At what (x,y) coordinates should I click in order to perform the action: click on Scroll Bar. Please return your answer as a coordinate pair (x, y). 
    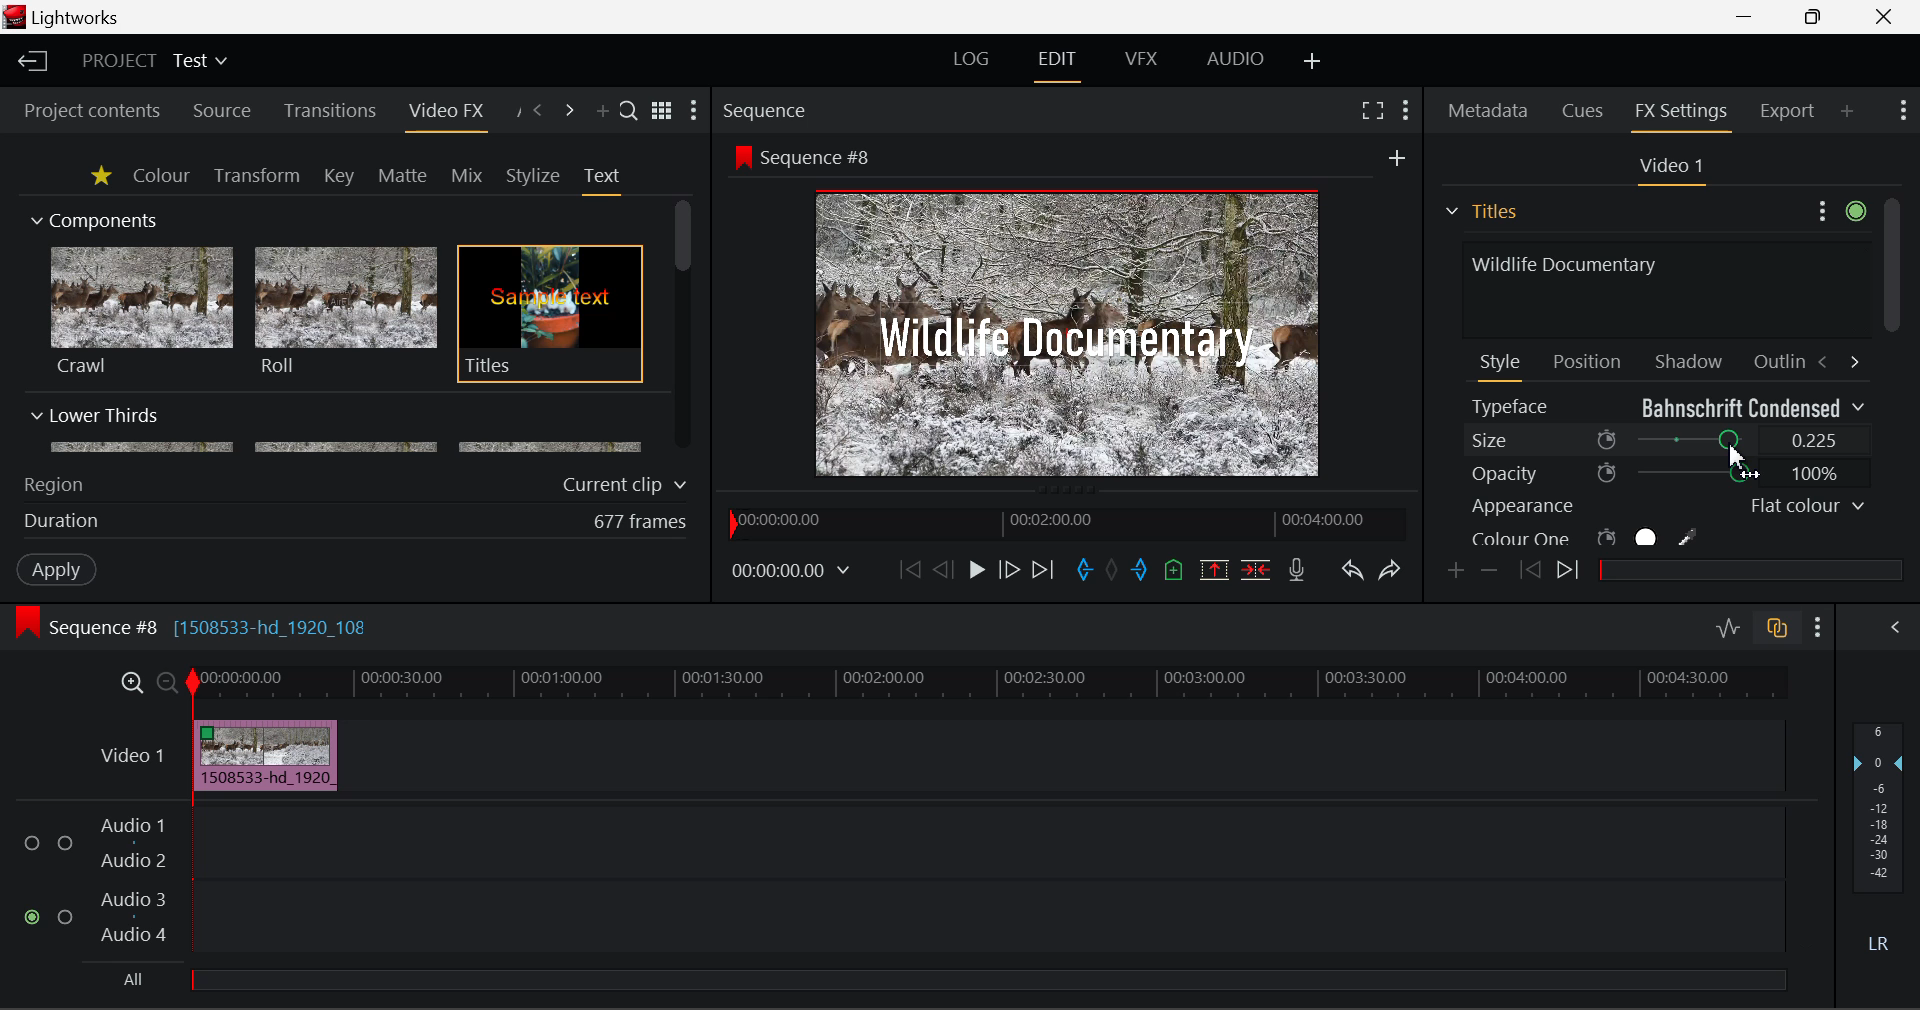
    Looking at the image, I should click on (684, 327).